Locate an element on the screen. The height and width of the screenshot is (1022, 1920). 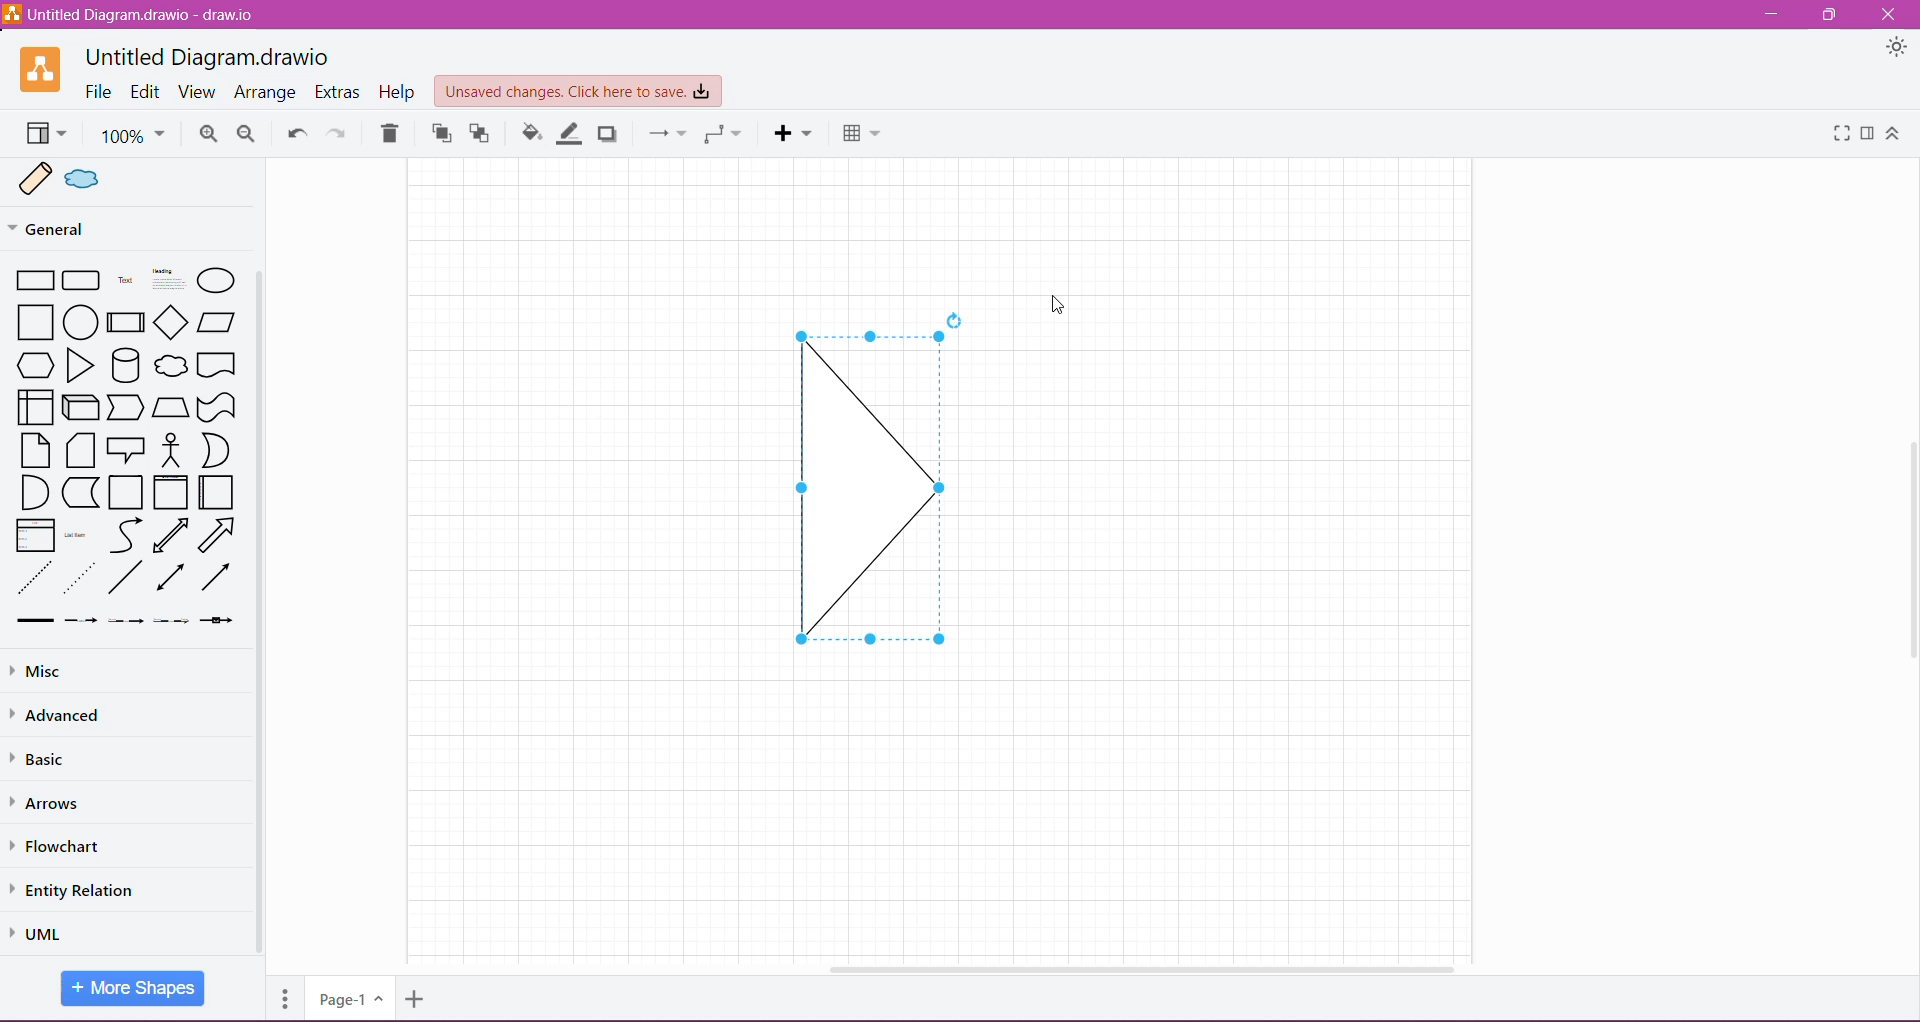
Basic is located at coordinates (39, 762).